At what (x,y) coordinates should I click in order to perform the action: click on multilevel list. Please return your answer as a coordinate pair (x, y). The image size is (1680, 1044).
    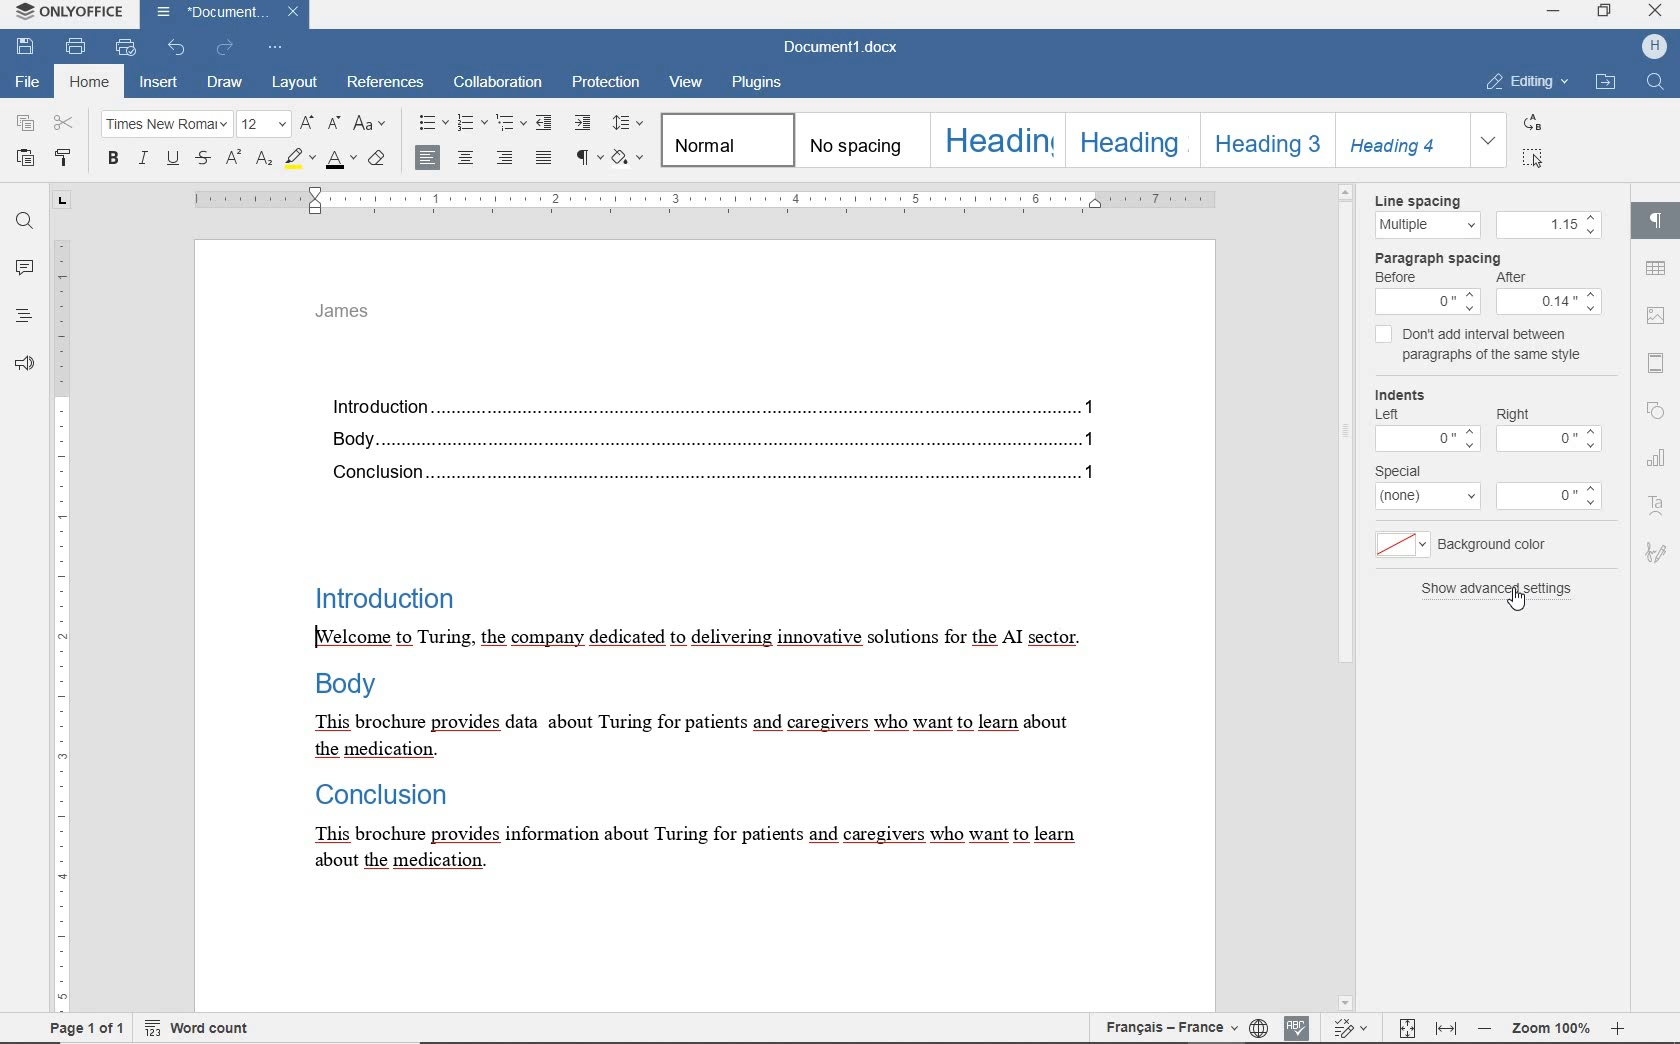
    Looking at the image, I should click on (513, 123).